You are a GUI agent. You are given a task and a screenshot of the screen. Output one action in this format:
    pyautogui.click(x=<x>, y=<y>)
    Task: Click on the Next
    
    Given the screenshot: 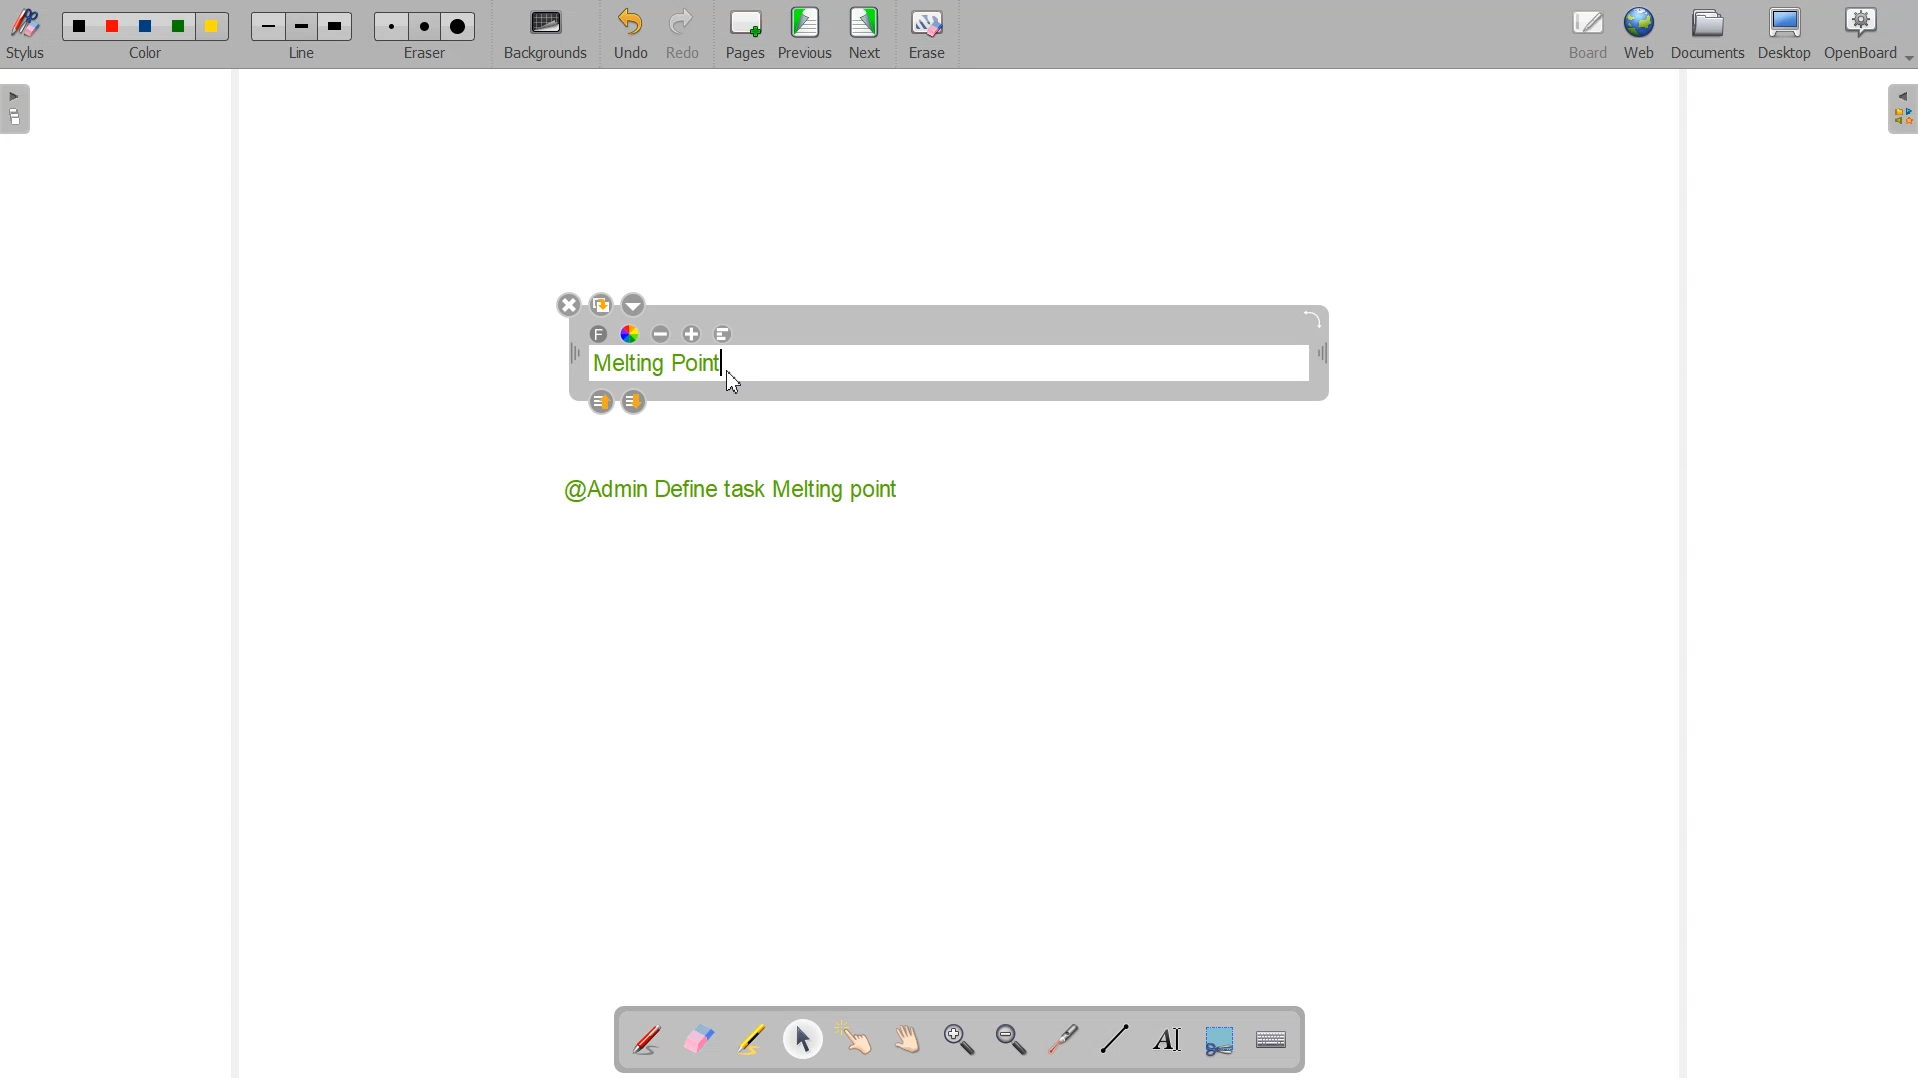 What is the action you would take?
    pyautogui.click(x=866, y=35)
    